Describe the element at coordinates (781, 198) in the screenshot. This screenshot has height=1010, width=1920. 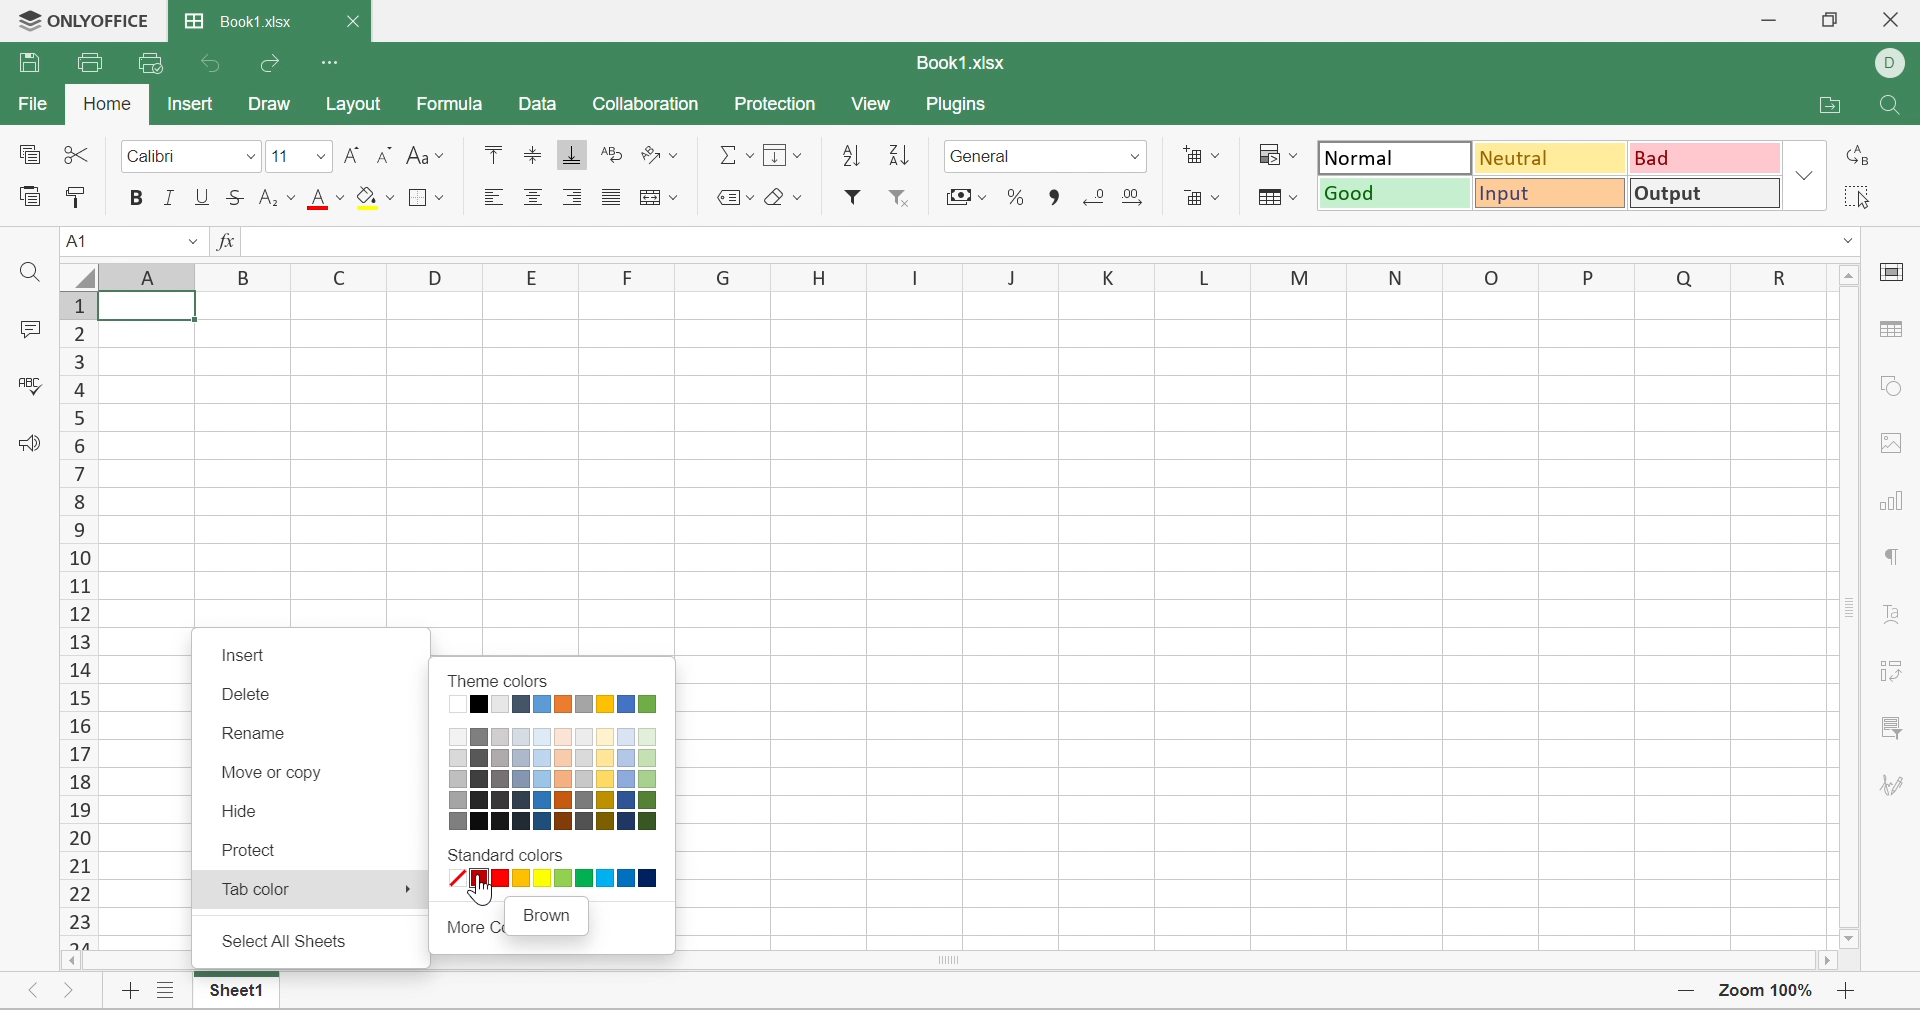
I see `Clear` at that location.